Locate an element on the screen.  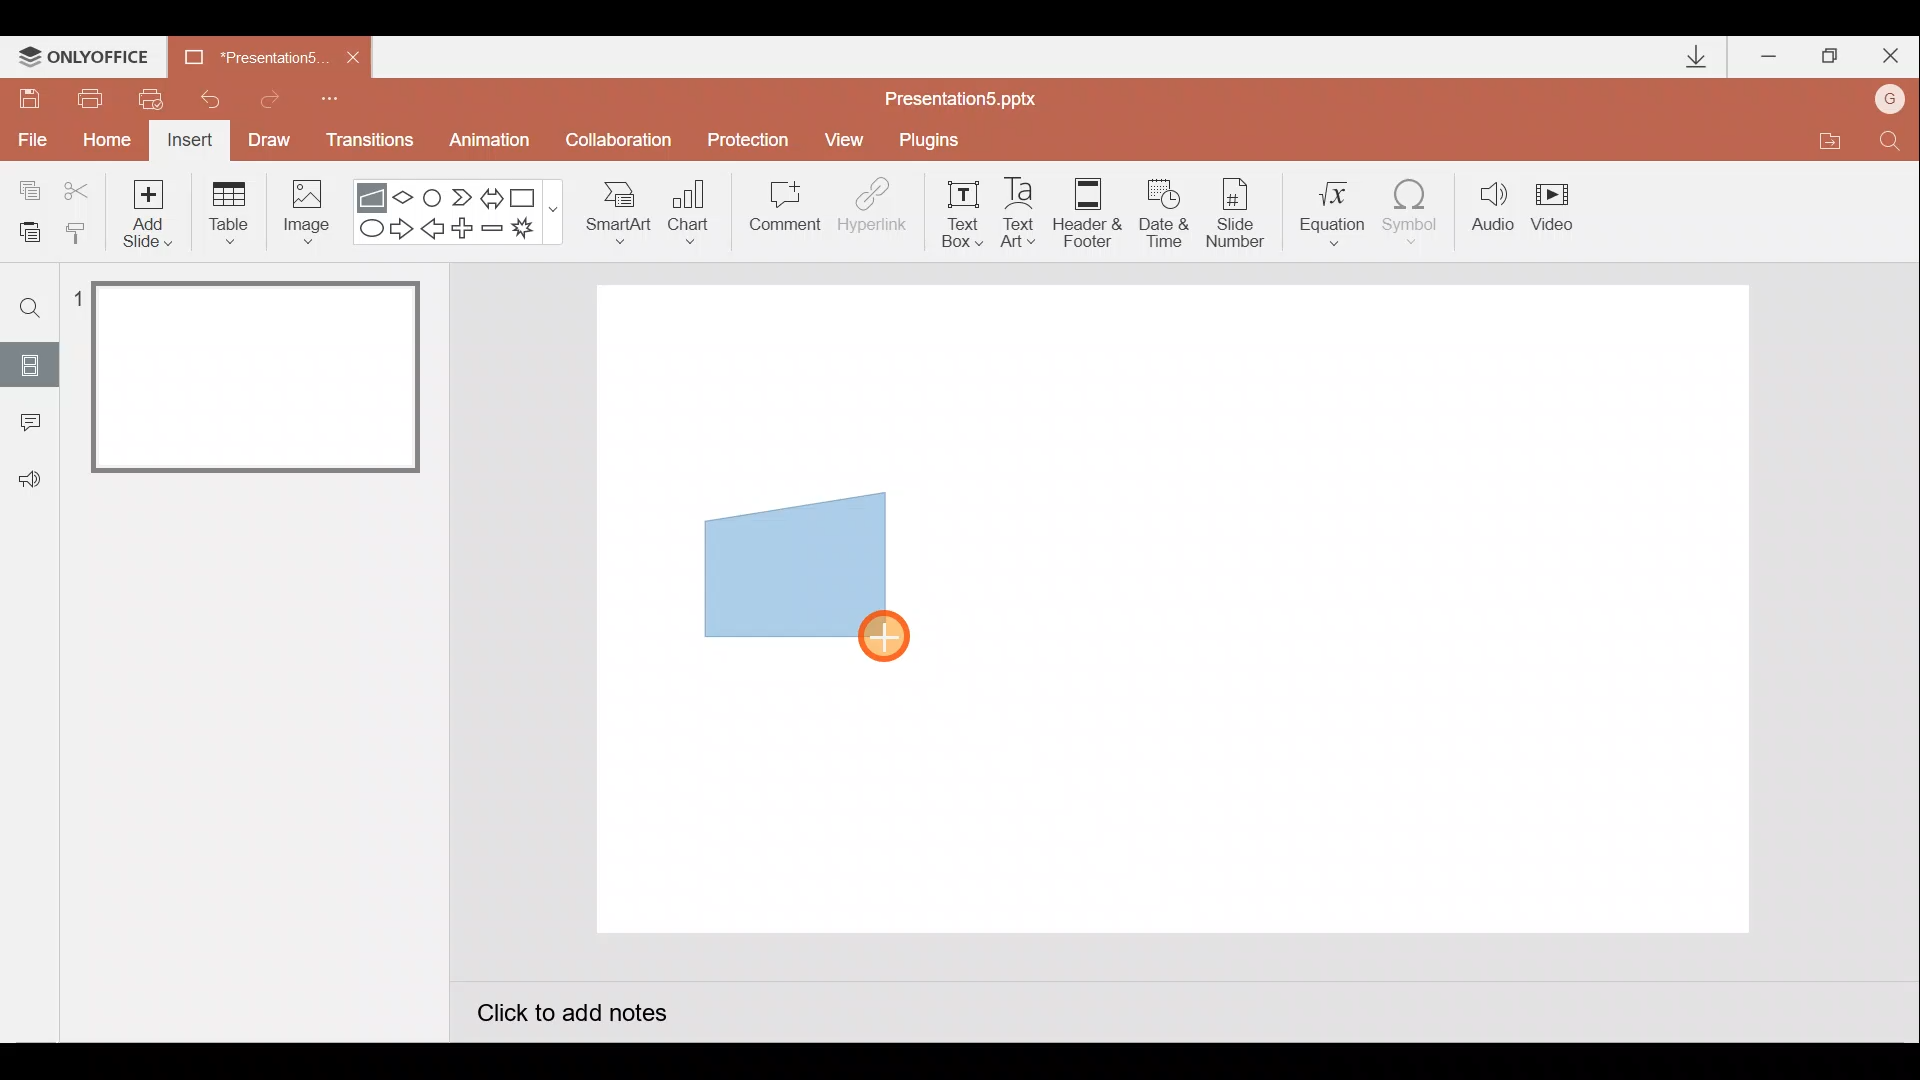
Close is located at coordinates (353, 58).